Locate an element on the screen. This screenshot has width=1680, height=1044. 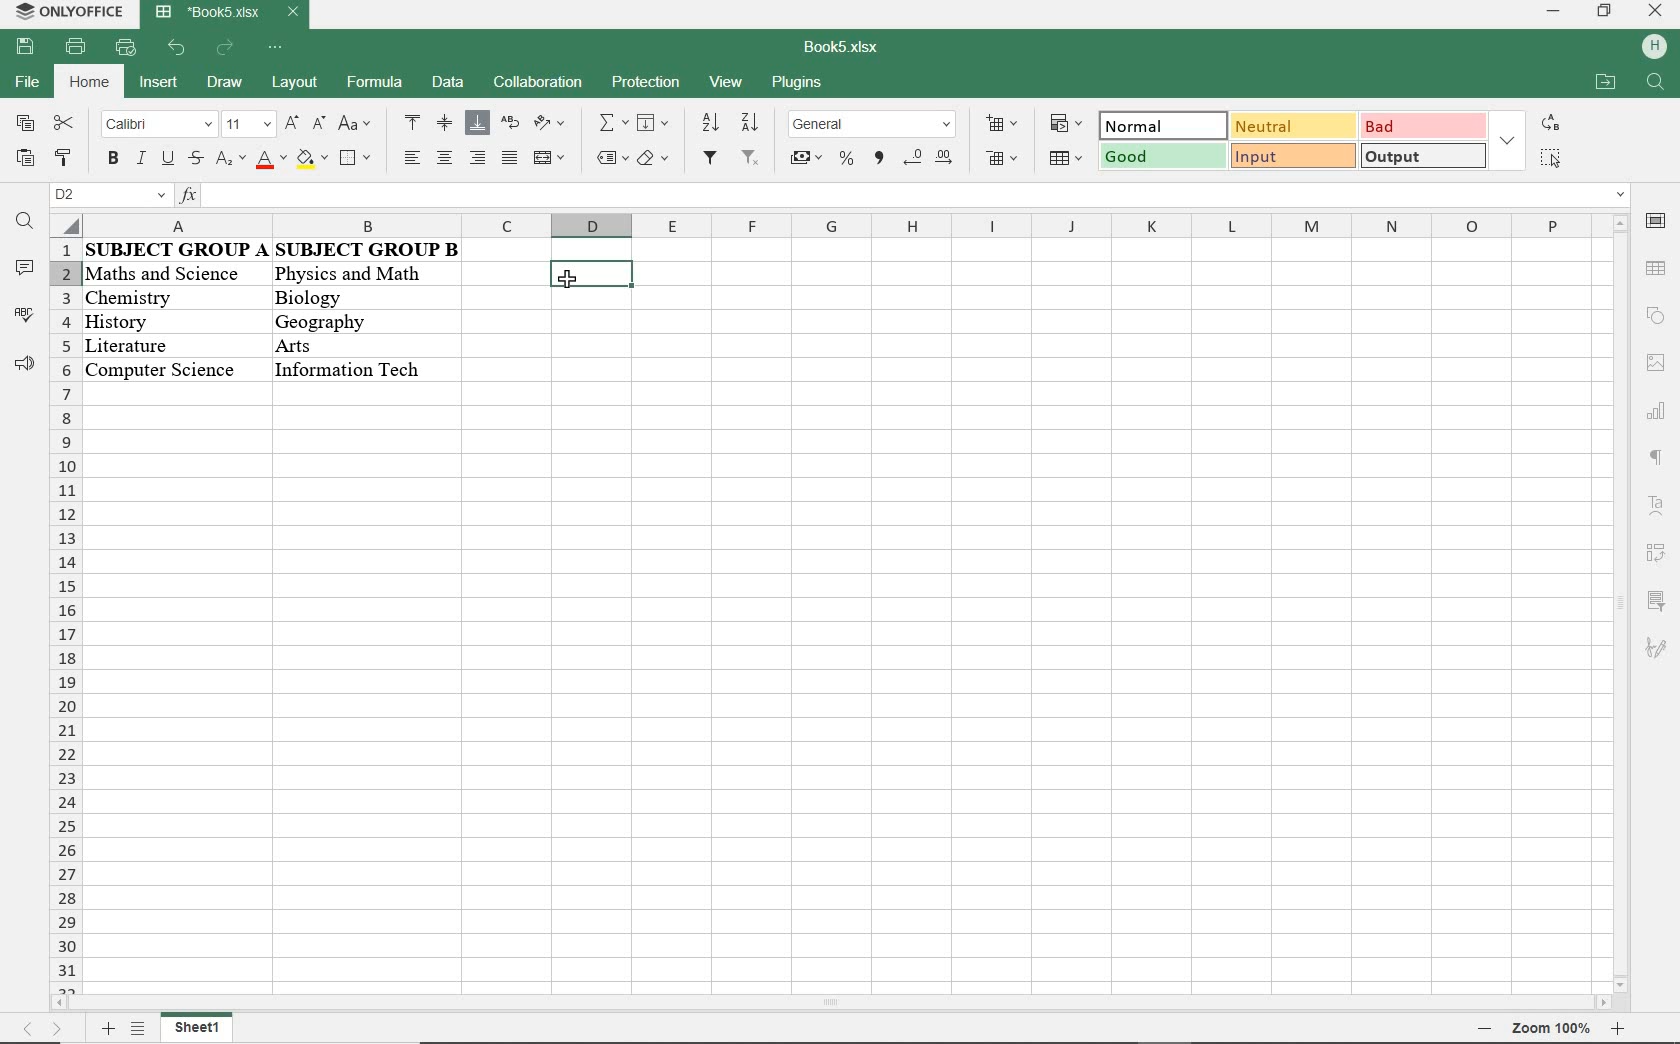
selected cell is located at coordinates (591, 274).